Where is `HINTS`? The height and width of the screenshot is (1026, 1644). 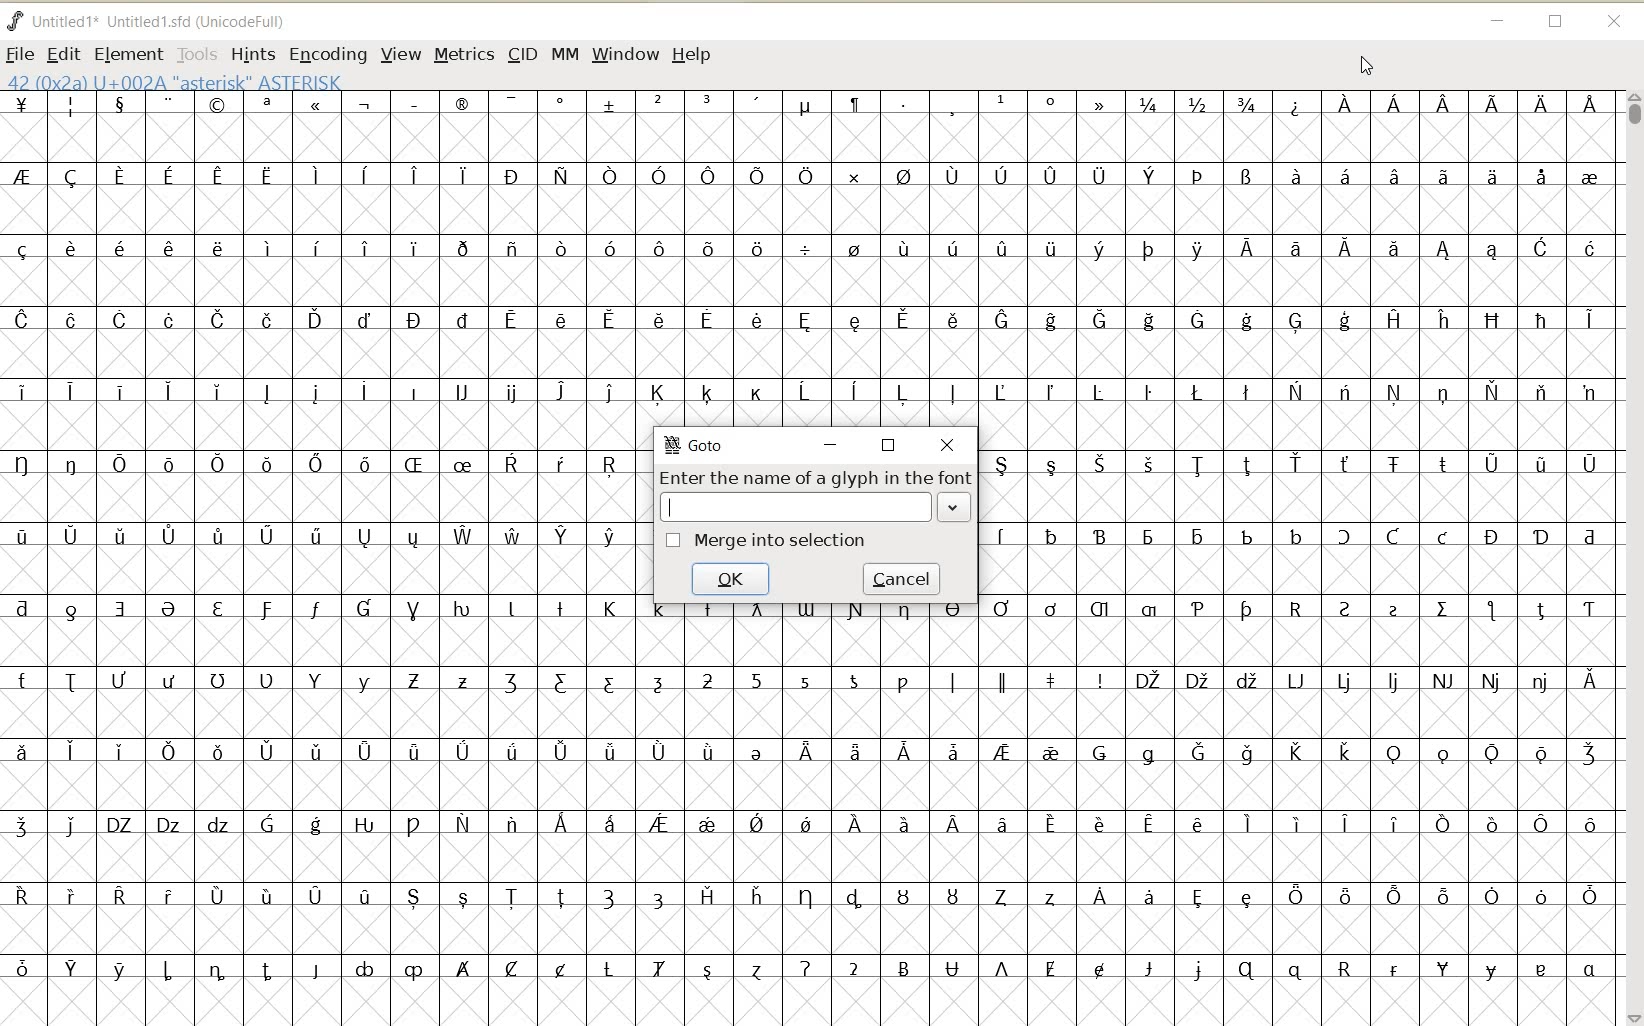 HINTS is located at coordinates (252, 55).